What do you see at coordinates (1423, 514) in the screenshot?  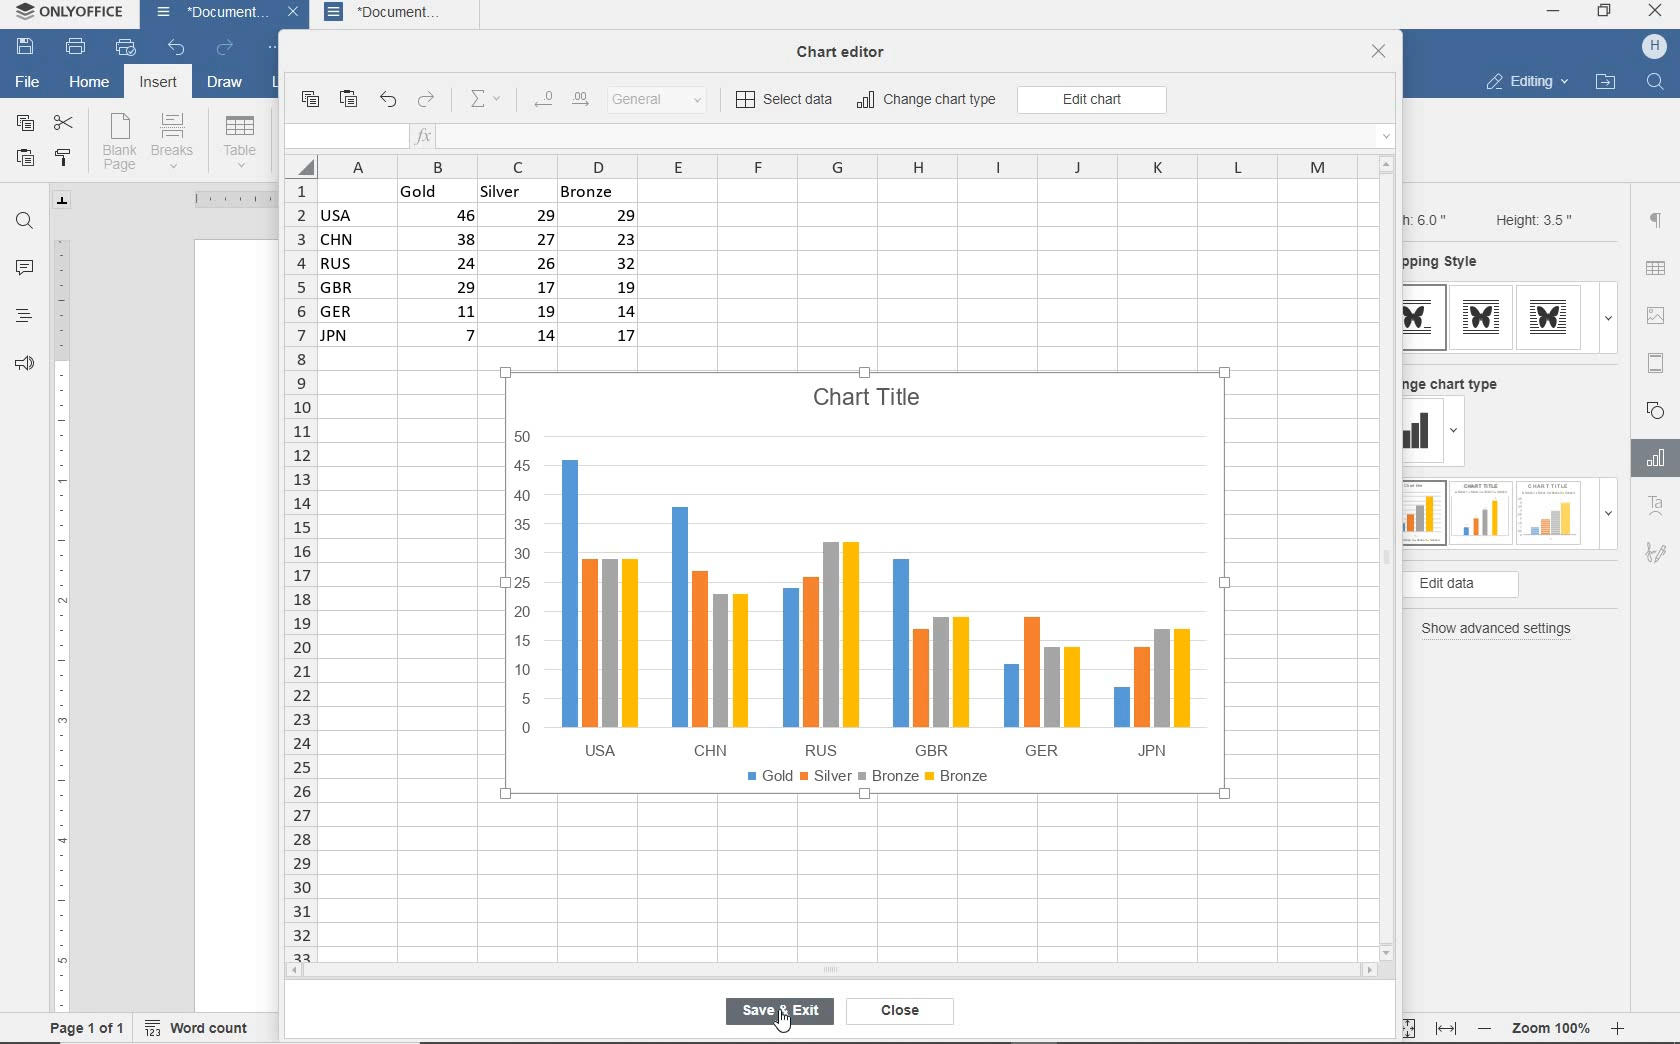 I see `type 1 ` at bounding box center [1423, 514].